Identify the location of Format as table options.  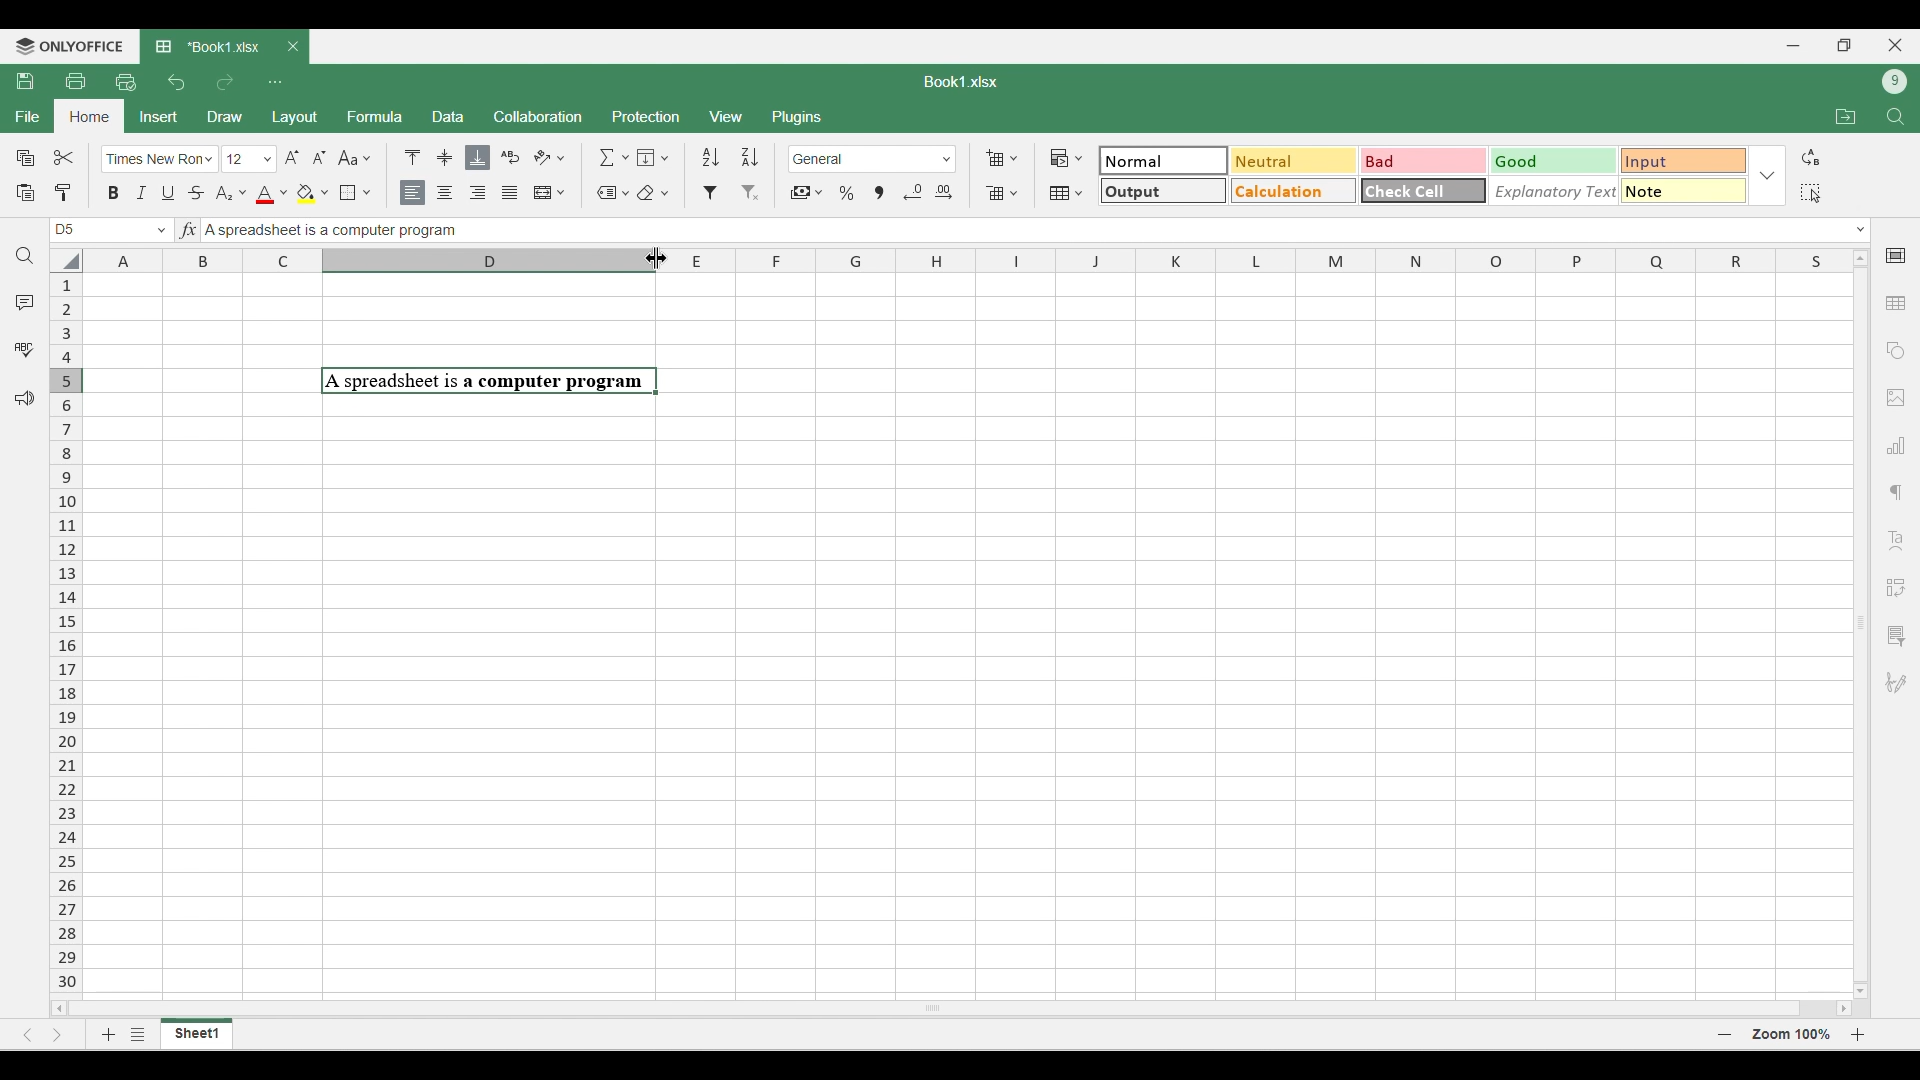
(1066, 193).